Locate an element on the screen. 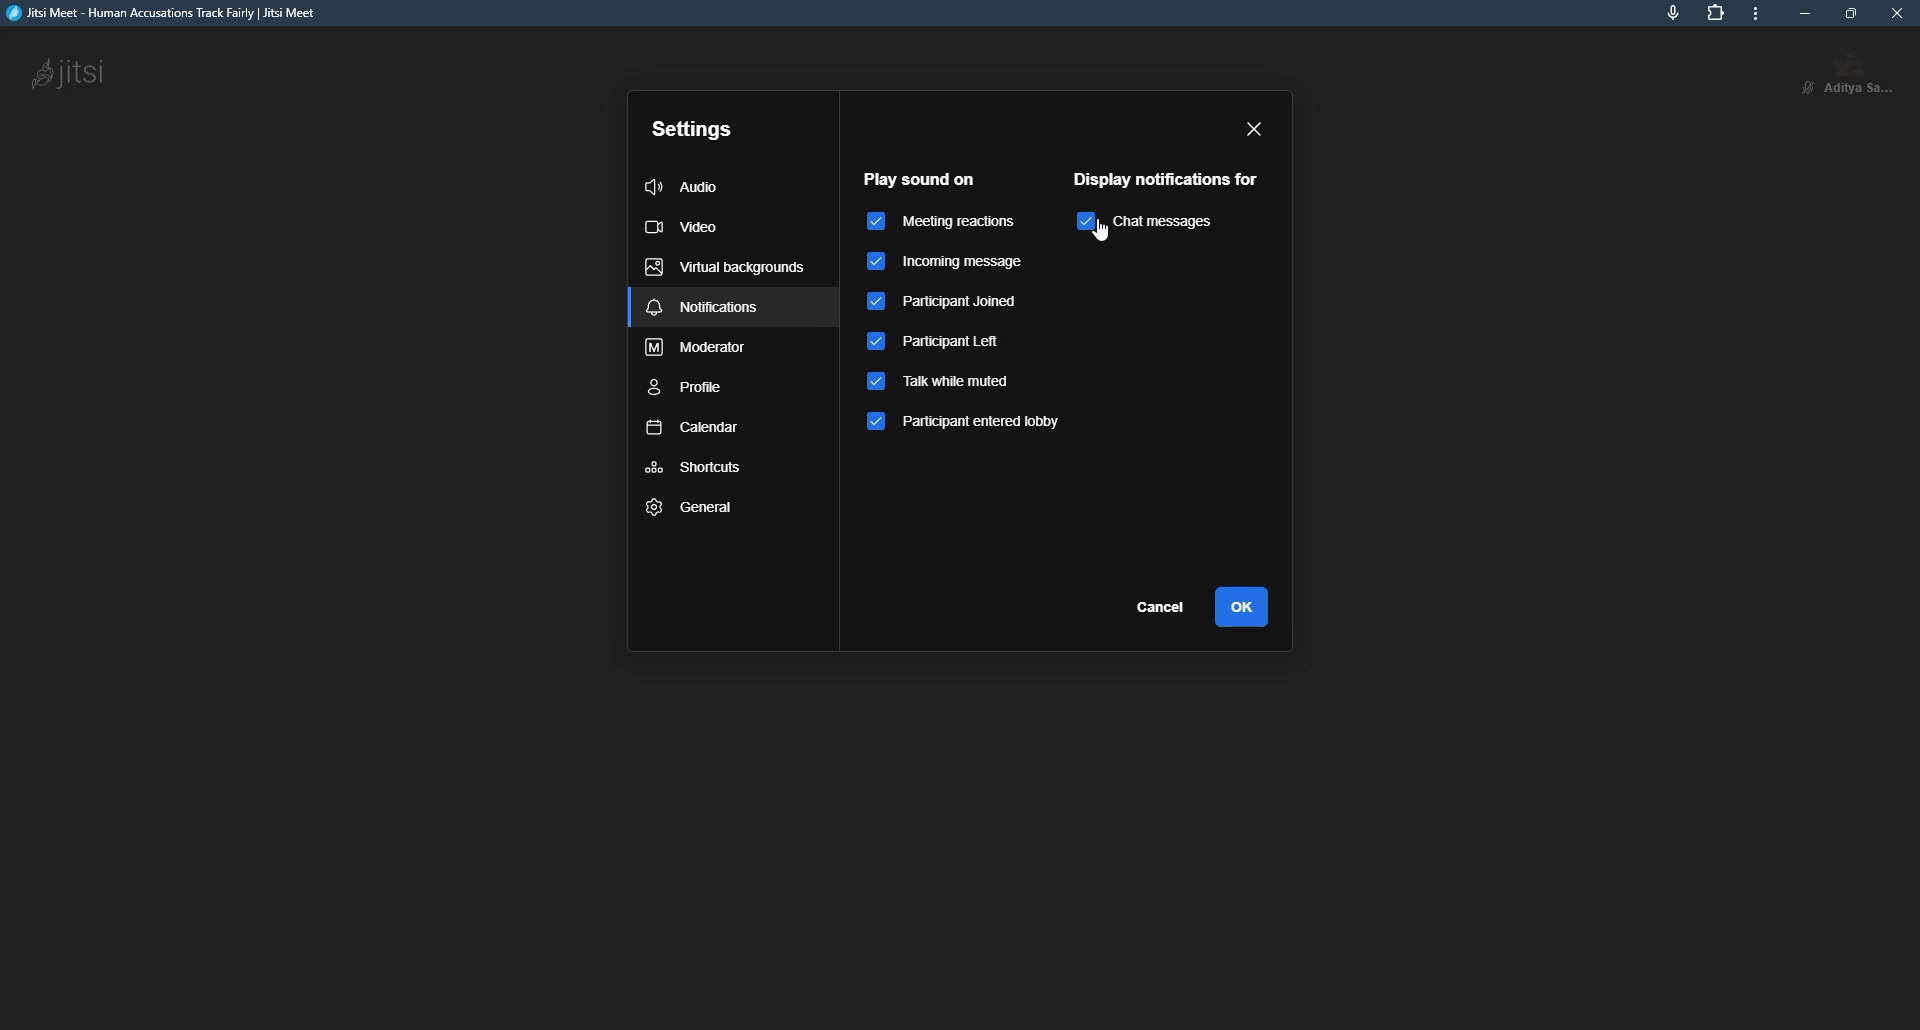  participant entered lobby is located at coordinates (966, 421).